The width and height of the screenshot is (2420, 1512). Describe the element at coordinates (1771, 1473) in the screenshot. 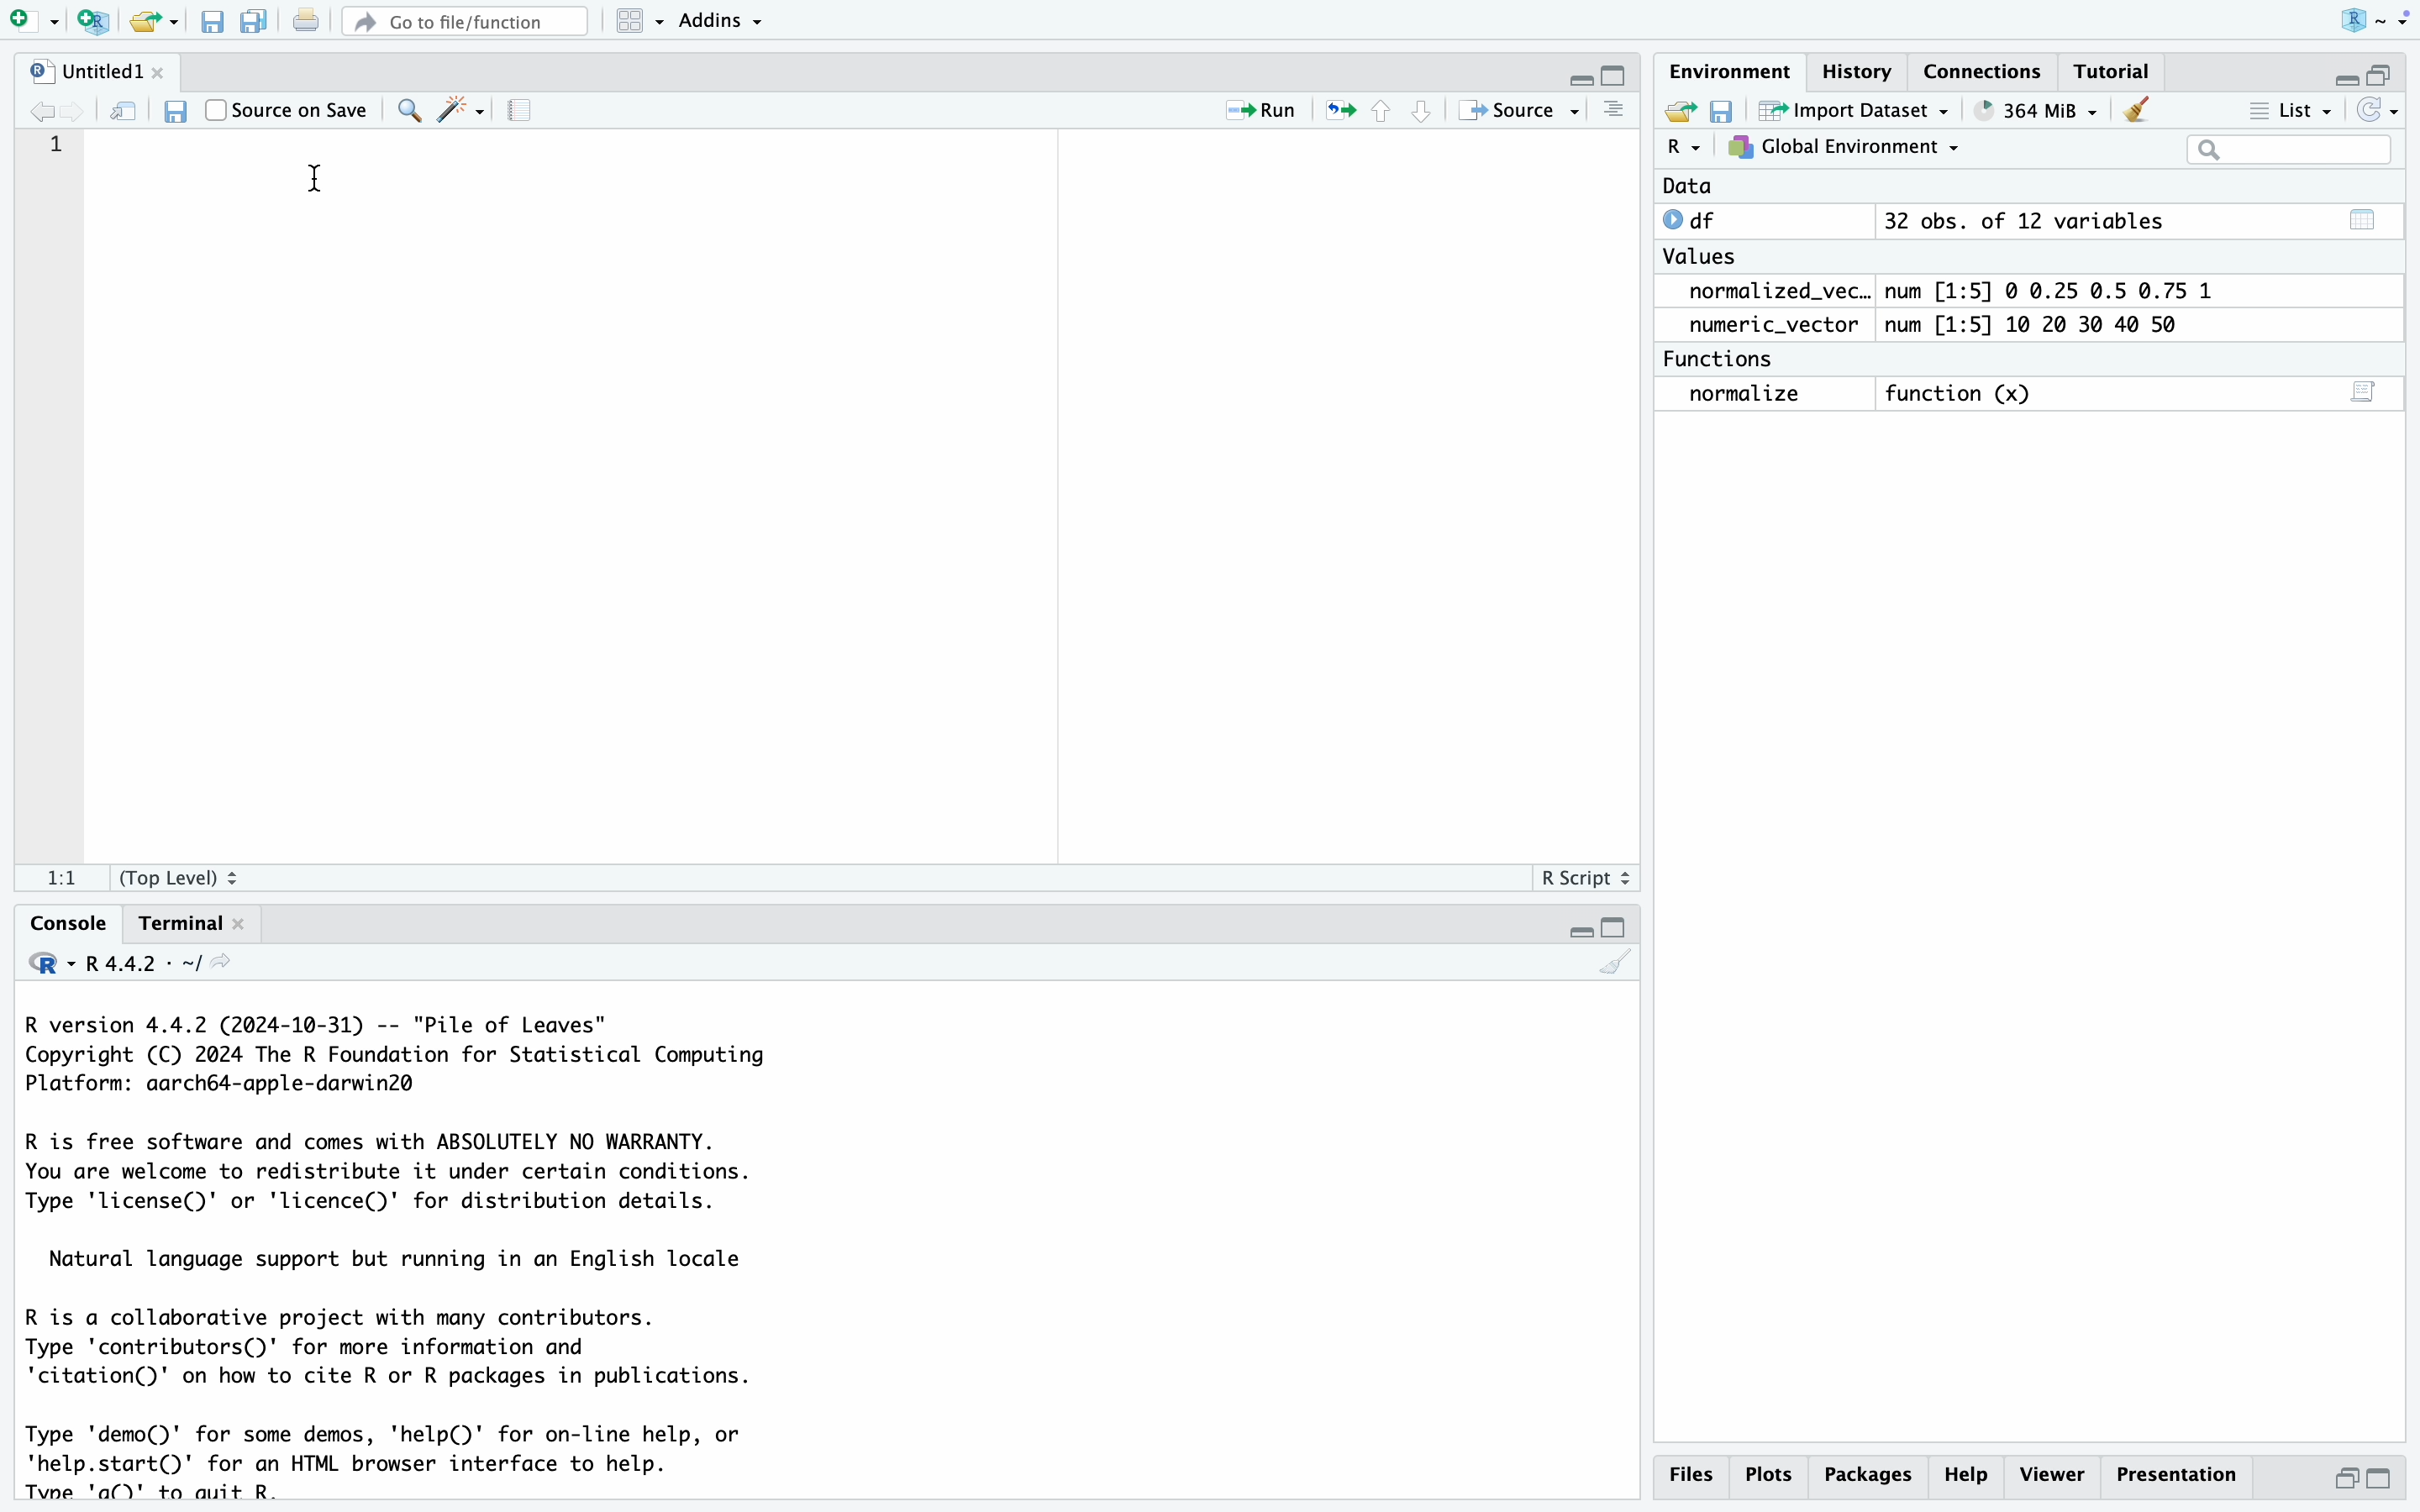

I see `Plots` at that location.